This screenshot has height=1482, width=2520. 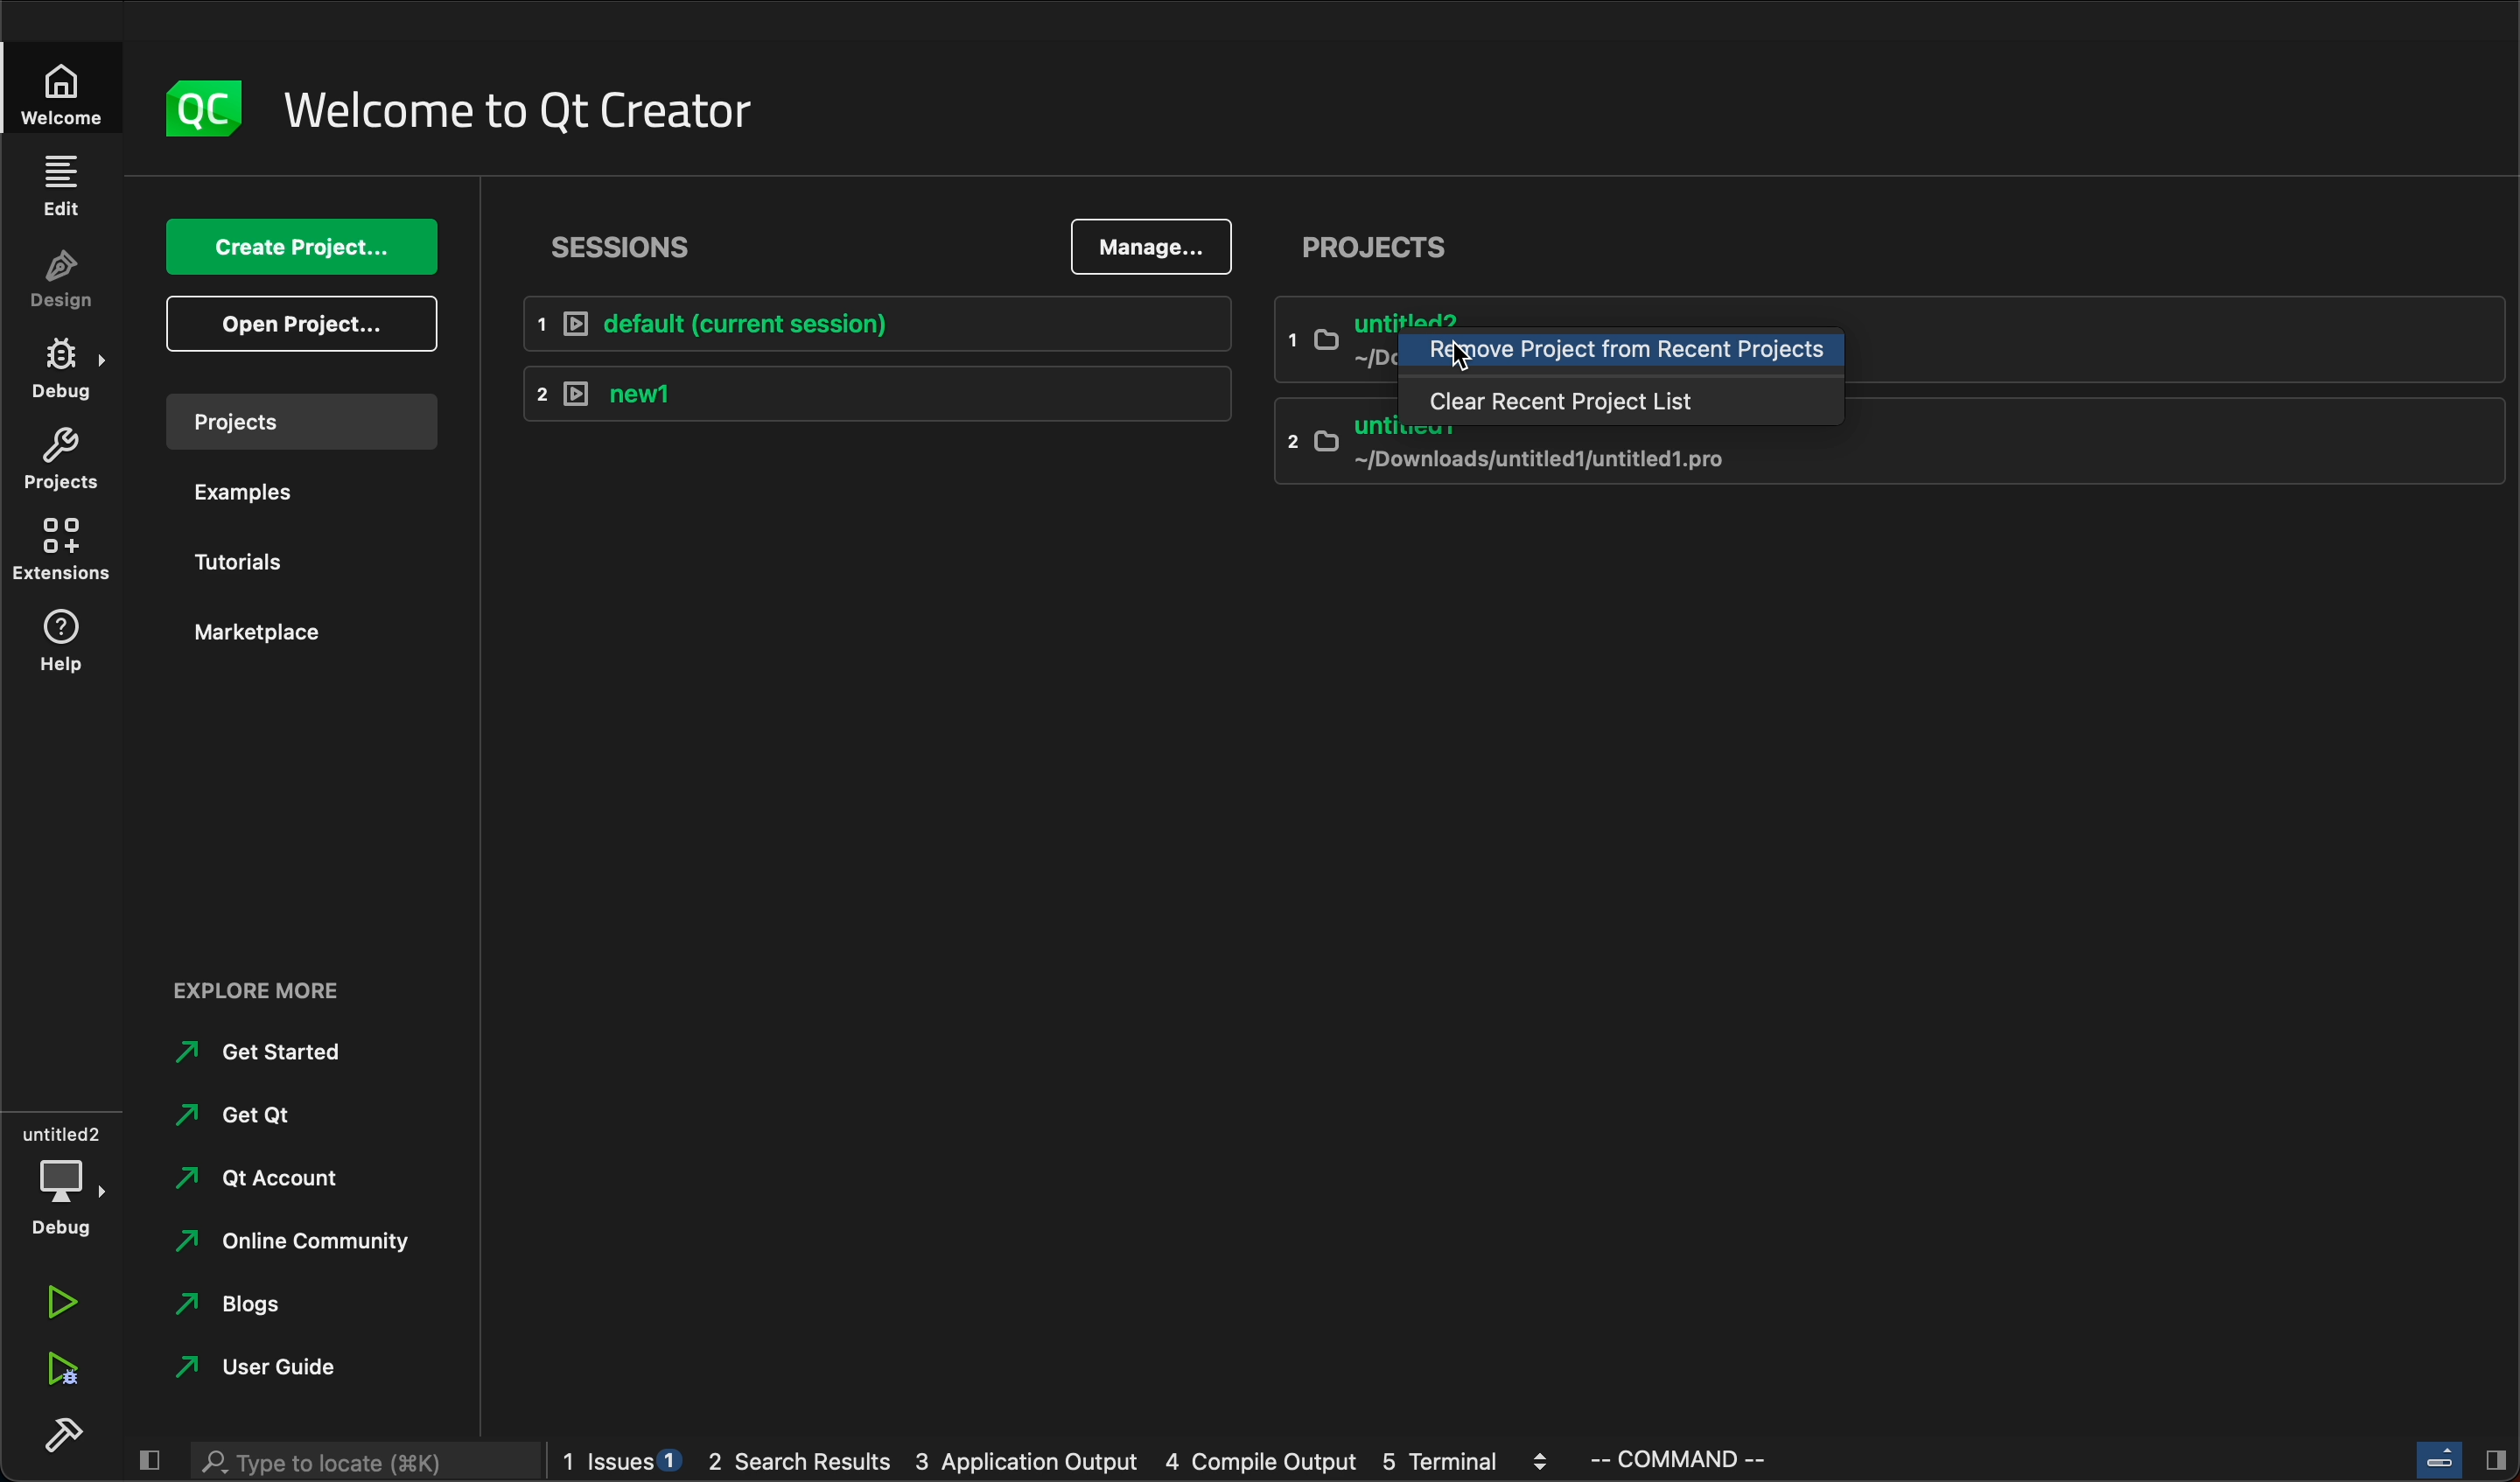 I want to click on debug, so click(x=67, y=366).